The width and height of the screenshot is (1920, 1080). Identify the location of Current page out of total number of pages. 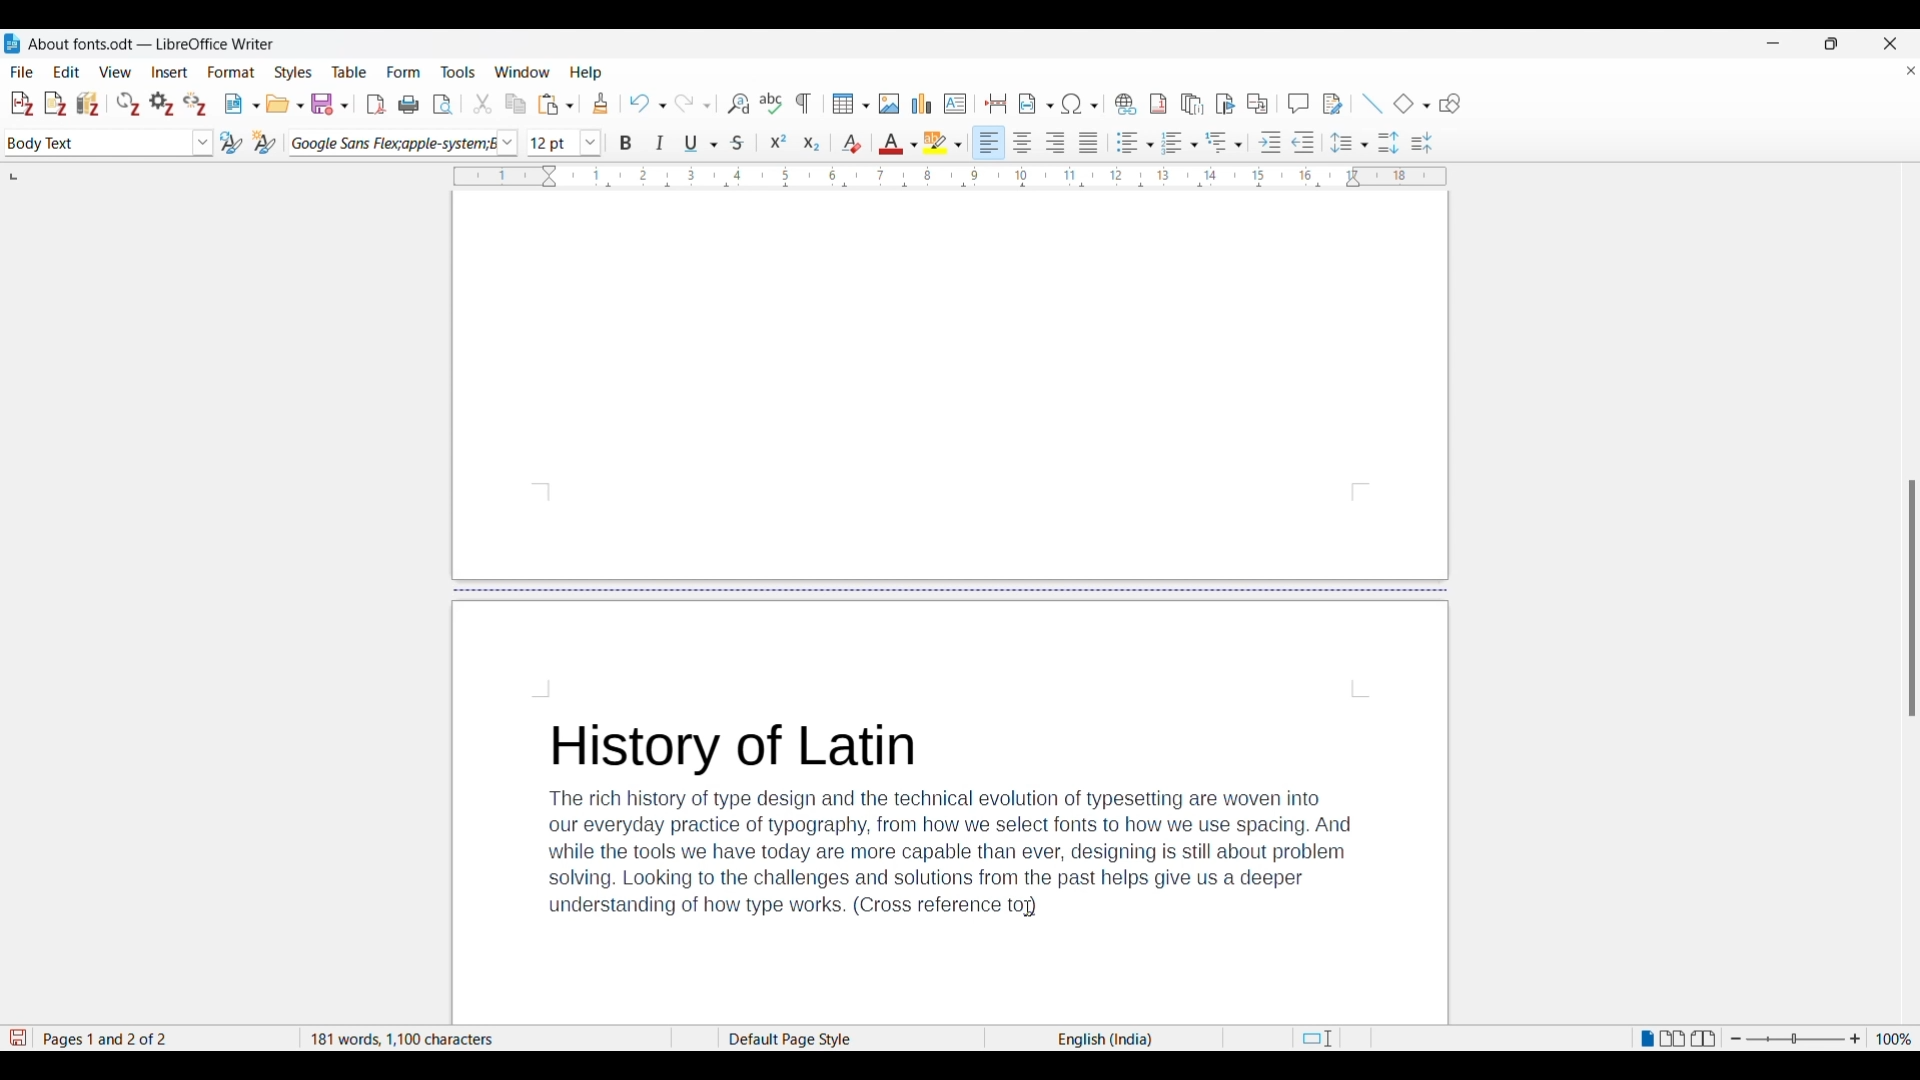
(164, 1039).